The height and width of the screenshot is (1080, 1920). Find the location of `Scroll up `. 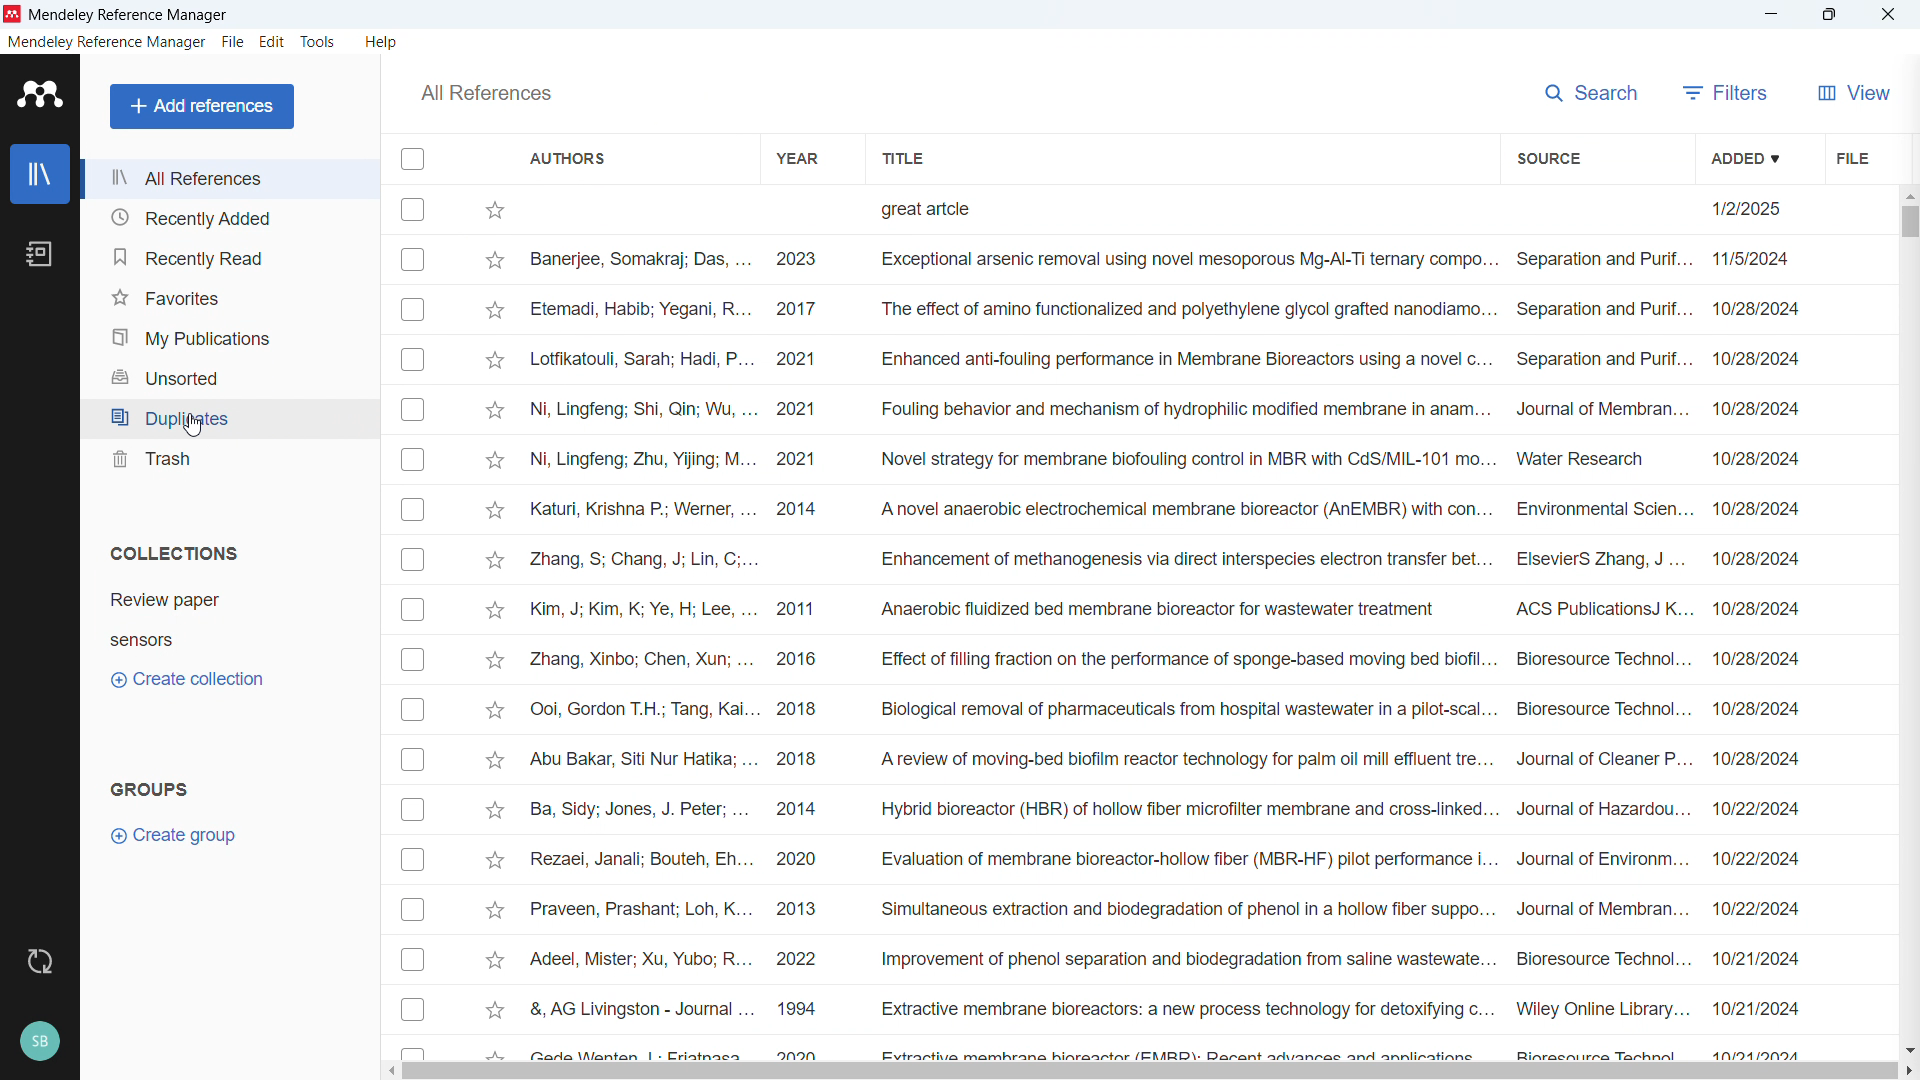

Scroll up  is located at coordinates (1908, 195).